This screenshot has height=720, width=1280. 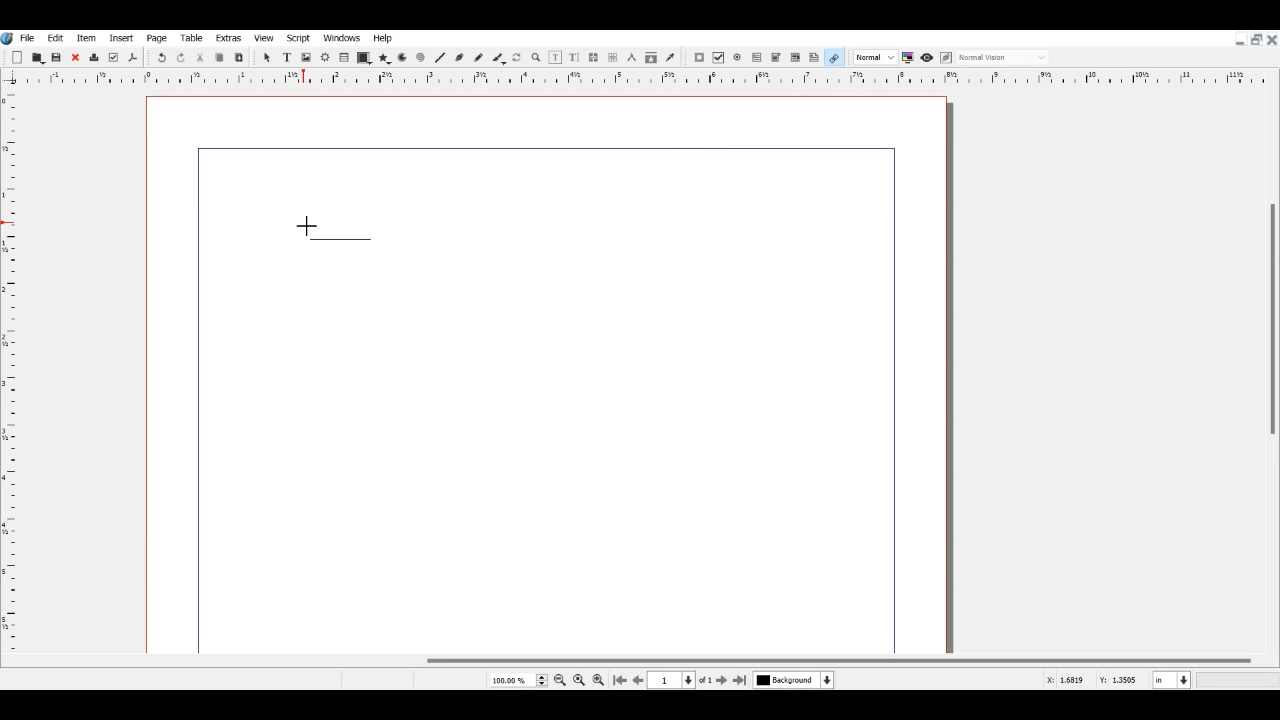 I want to click on Bezier curve, so click(x=459, y=57).